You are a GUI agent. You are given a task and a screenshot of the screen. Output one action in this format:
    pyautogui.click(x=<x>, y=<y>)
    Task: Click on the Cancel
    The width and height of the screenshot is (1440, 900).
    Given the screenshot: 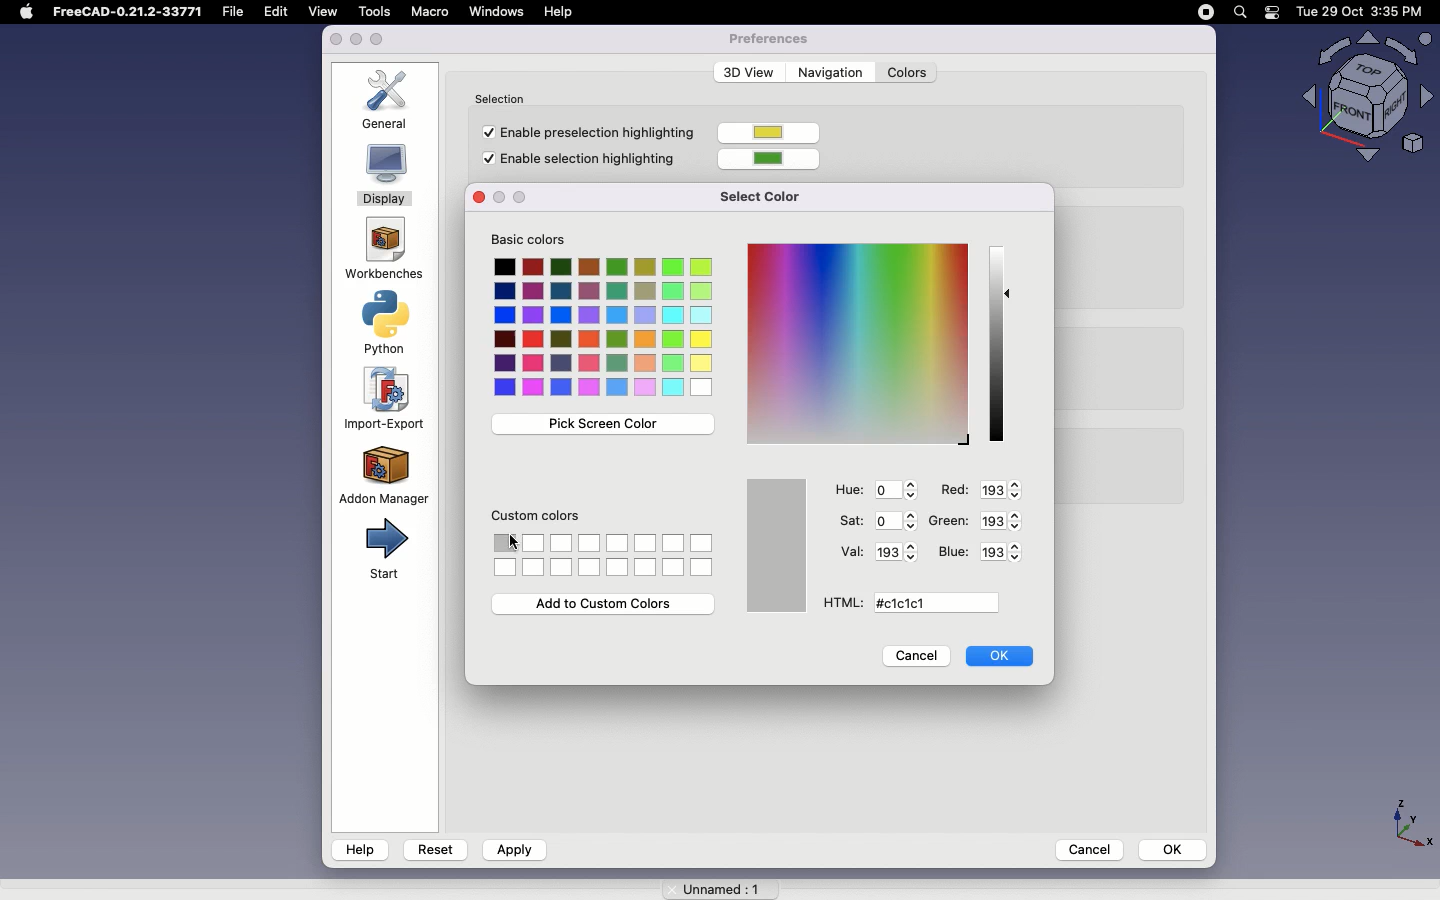 What is the action you would take?
    pyautogui.click(x=917, y=658)
    